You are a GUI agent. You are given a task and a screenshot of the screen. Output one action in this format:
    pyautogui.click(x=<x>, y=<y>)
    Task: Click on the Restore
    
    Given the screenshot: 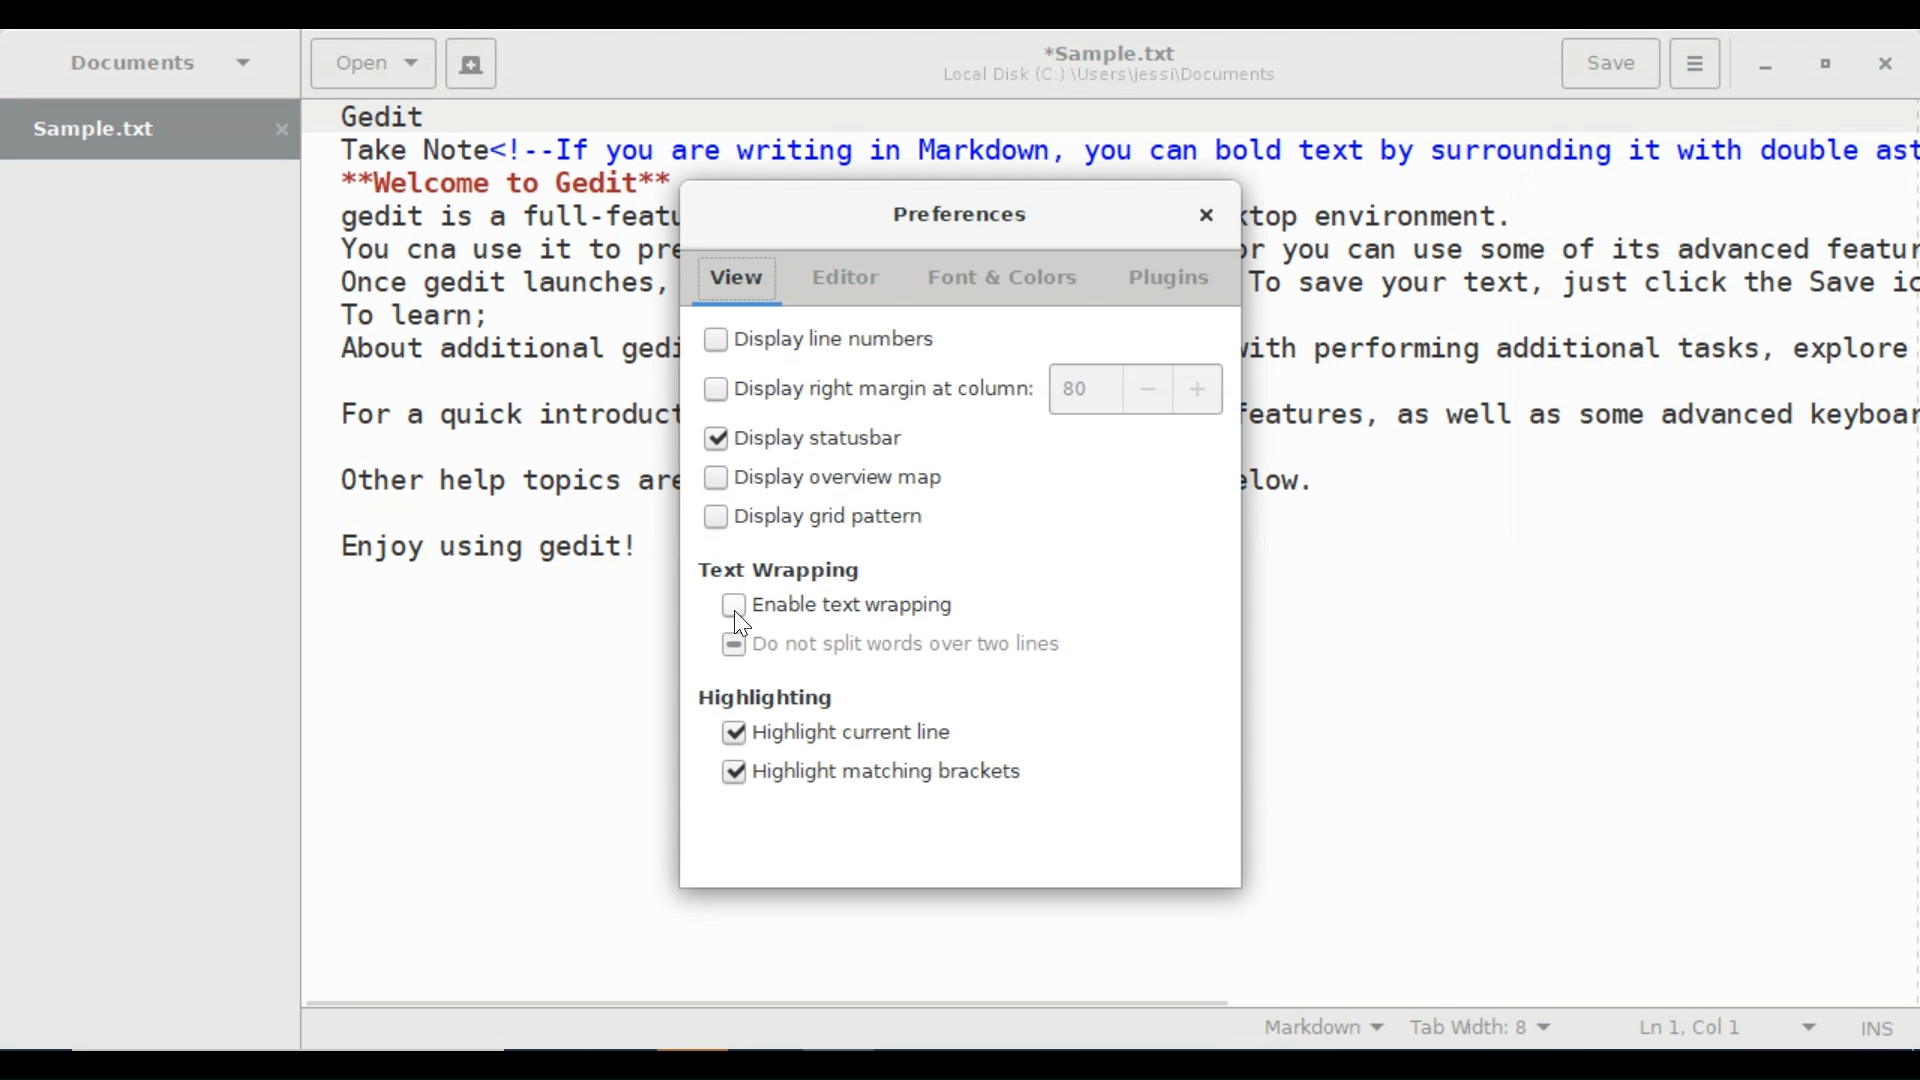 What is the action you would take?
    pyautogui.click(x=1825, y=60)
    